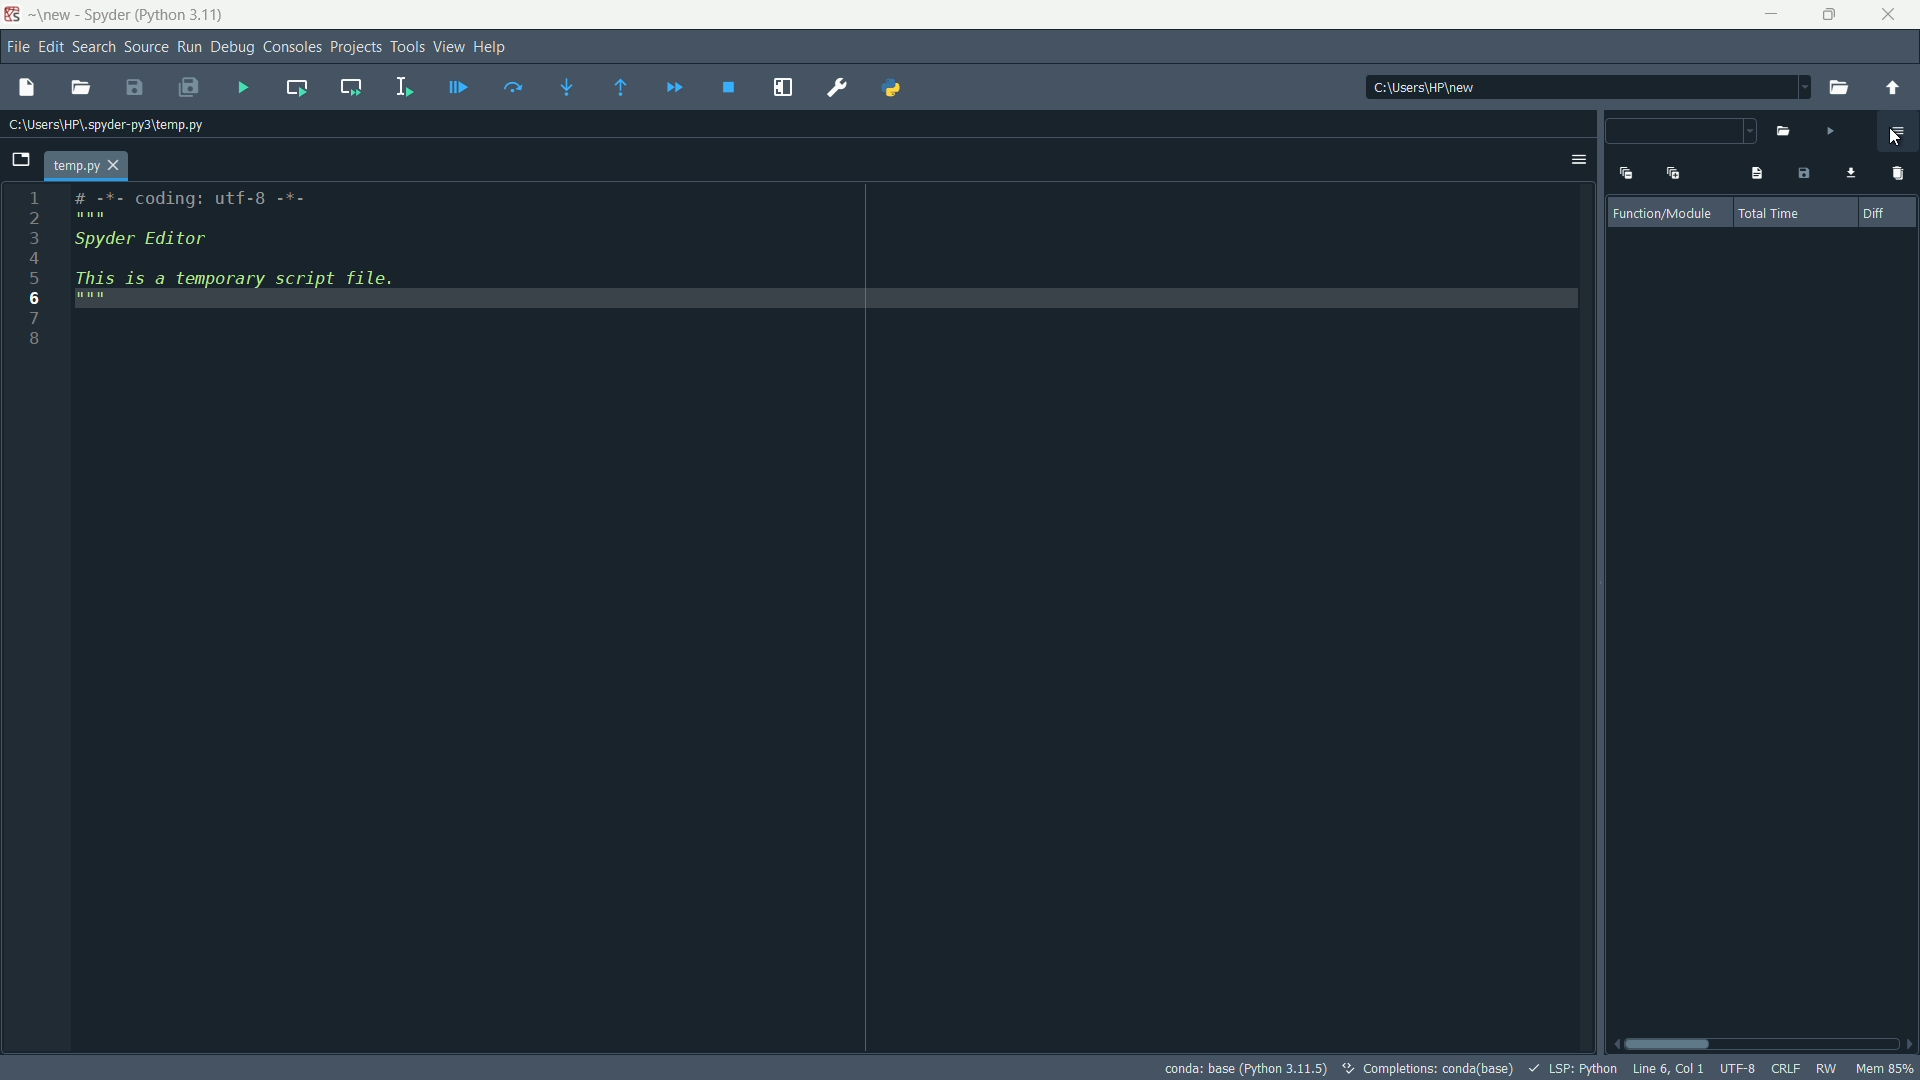 The image size is (1920, 1080). What do you see at coordinates (34, 317) in the screenshot?
I see `7` at bounding box center [34, 317].